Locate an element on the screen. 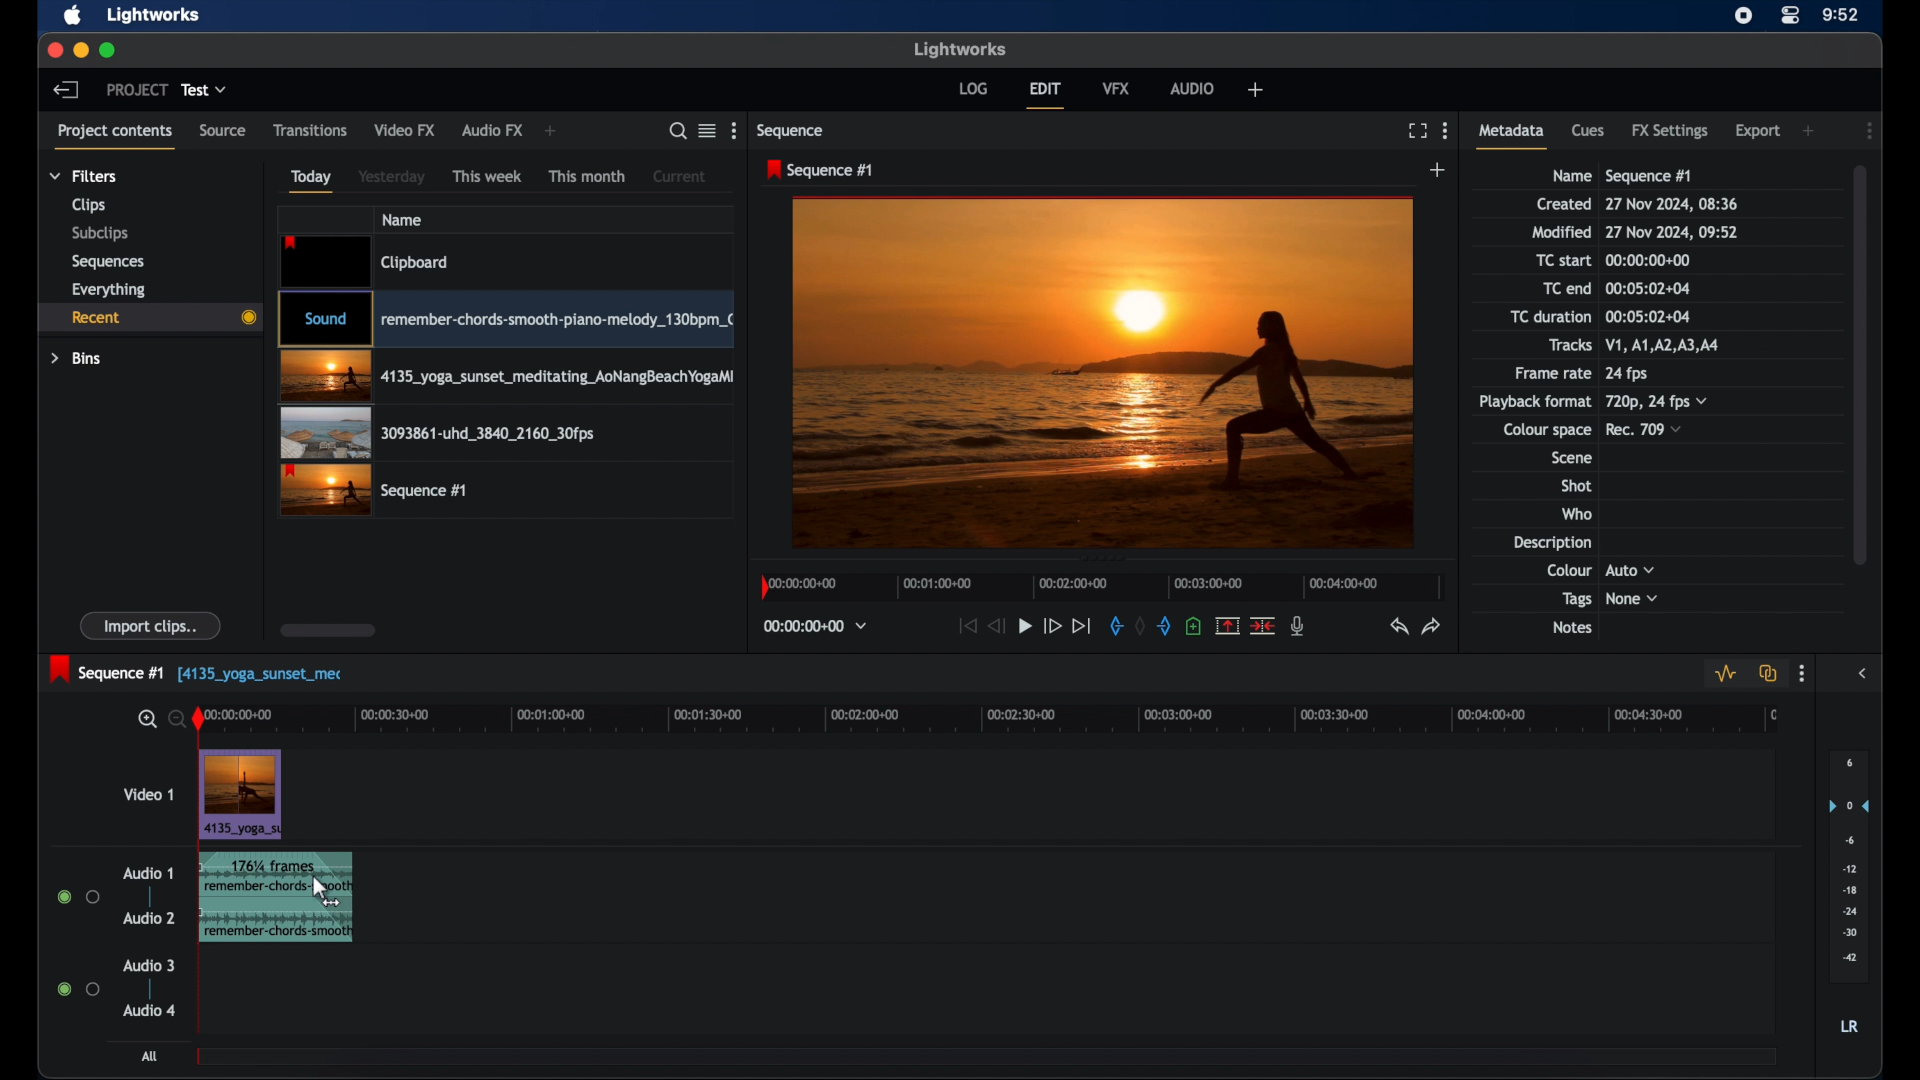  more options is located at coordinates (733, 131).